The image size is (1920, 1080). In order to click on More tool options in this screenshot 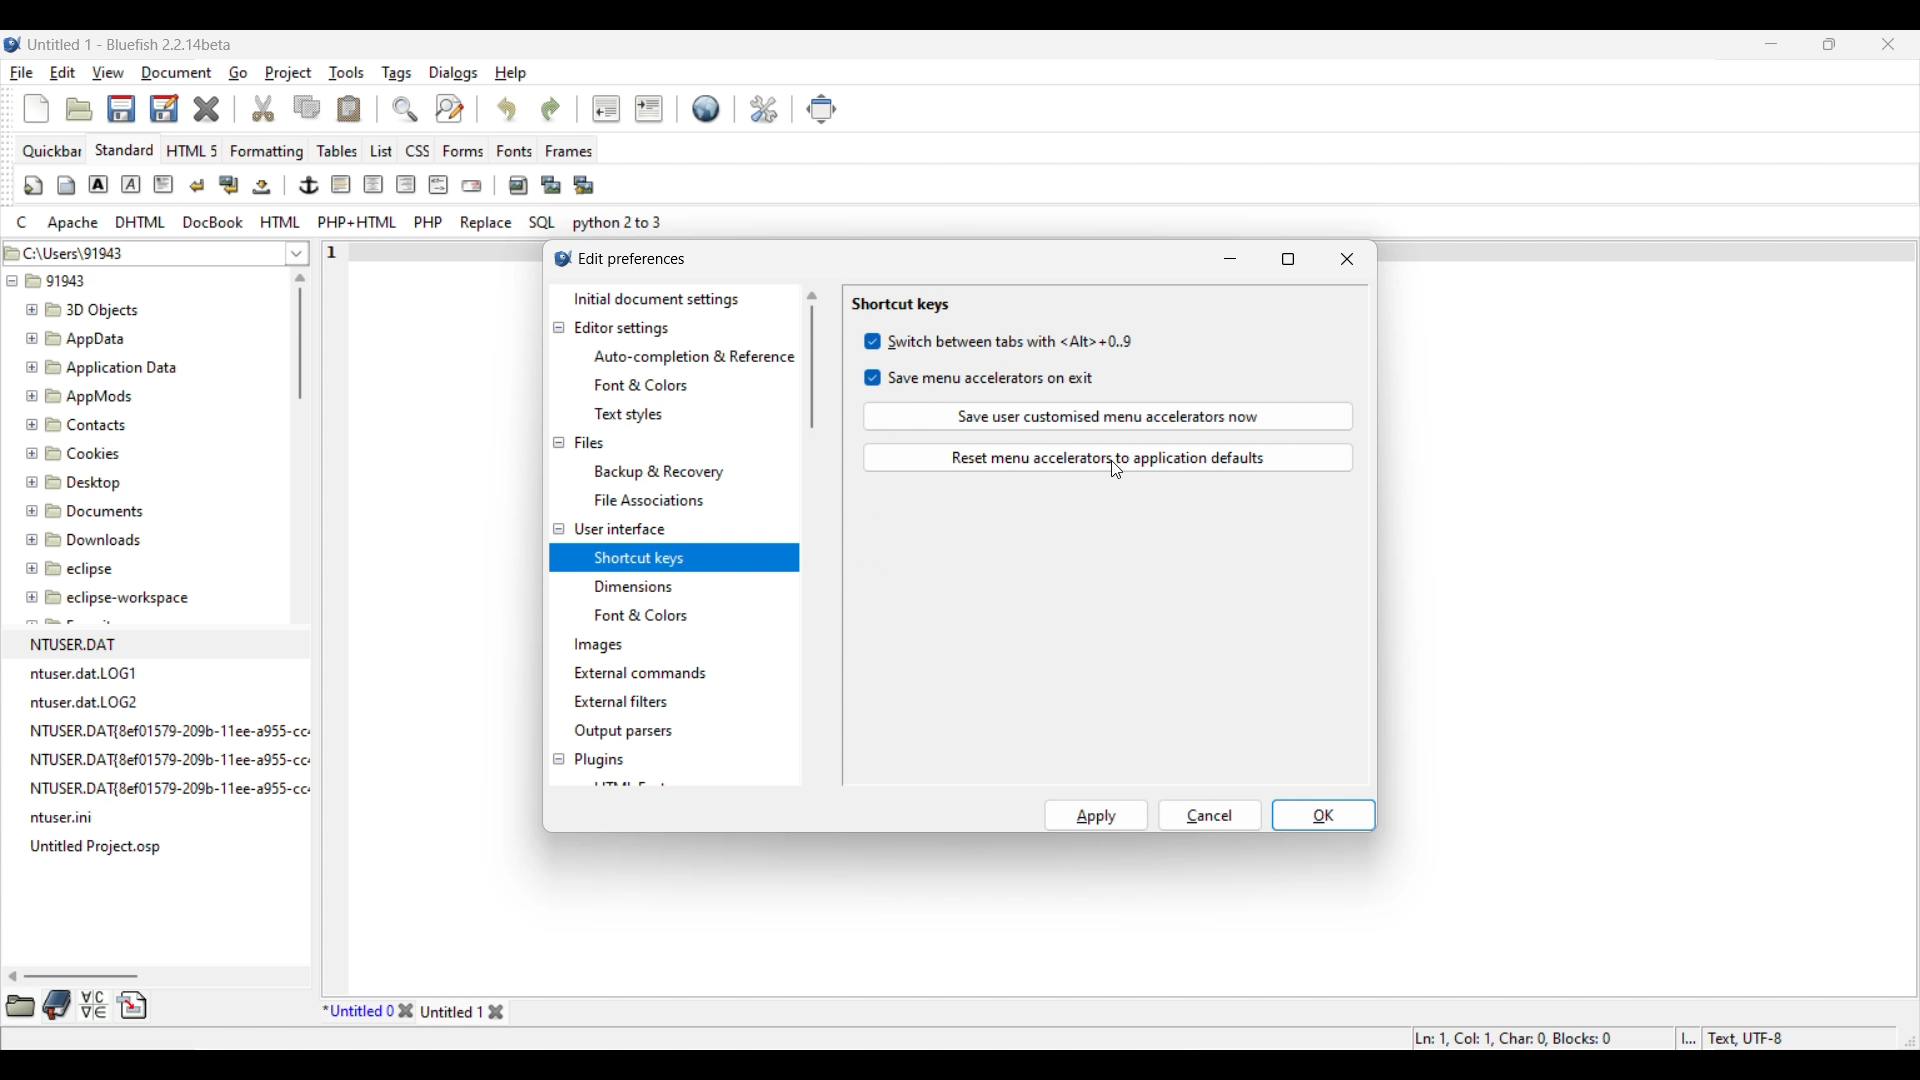, I will do `click(76, 1005)`.